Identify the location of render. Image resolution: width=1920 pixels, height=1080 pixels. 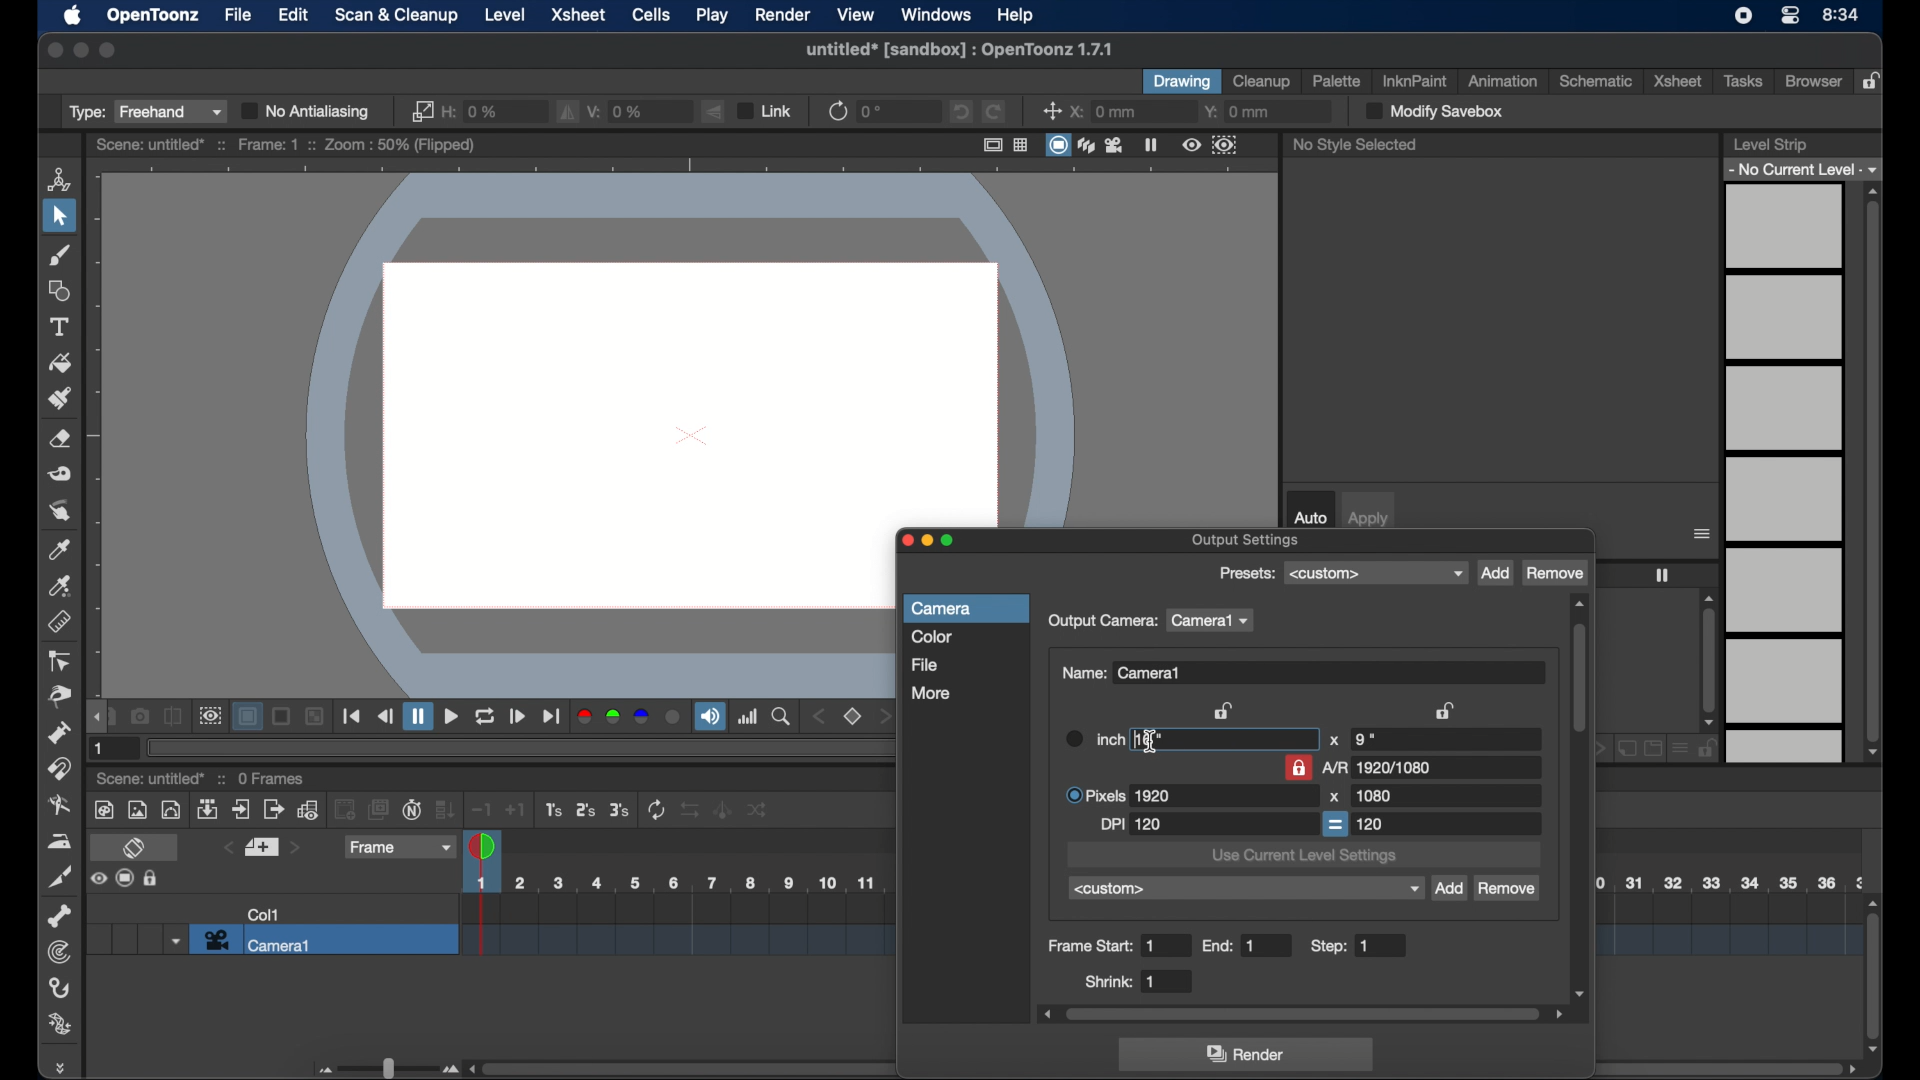
(1249, 1055).